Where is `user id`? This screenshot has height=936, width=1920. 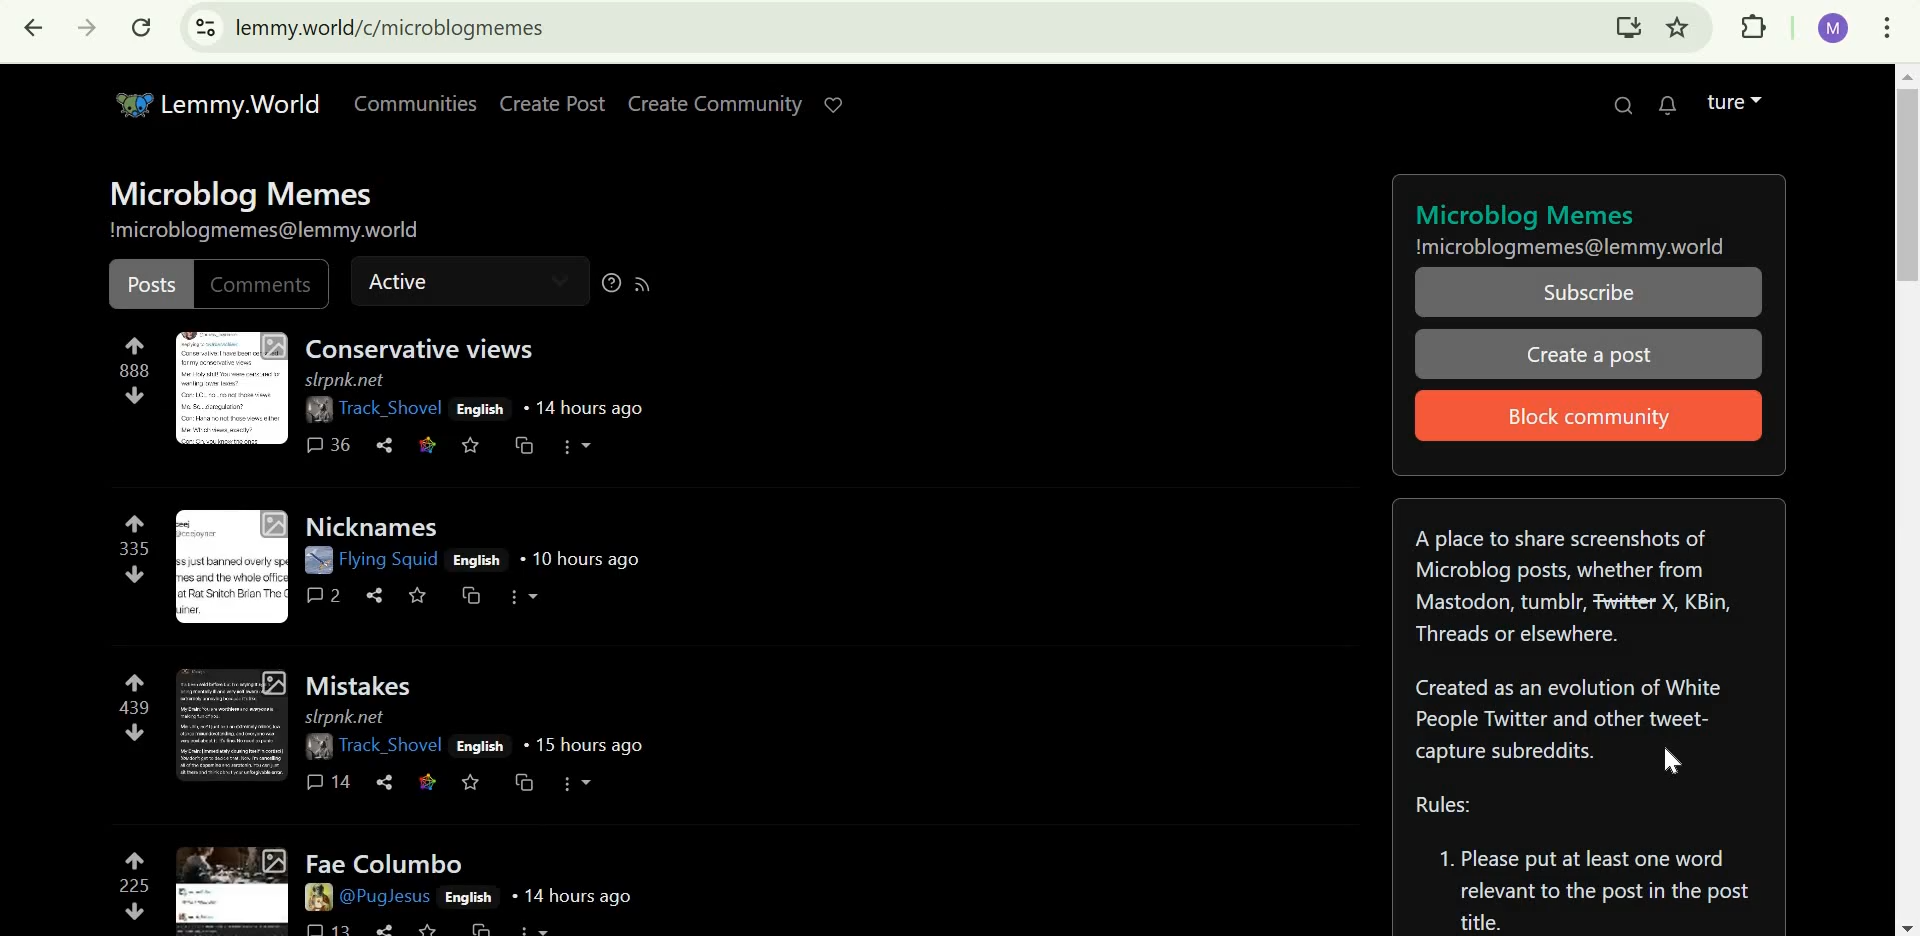 user id is located at coordinates (388, 560).